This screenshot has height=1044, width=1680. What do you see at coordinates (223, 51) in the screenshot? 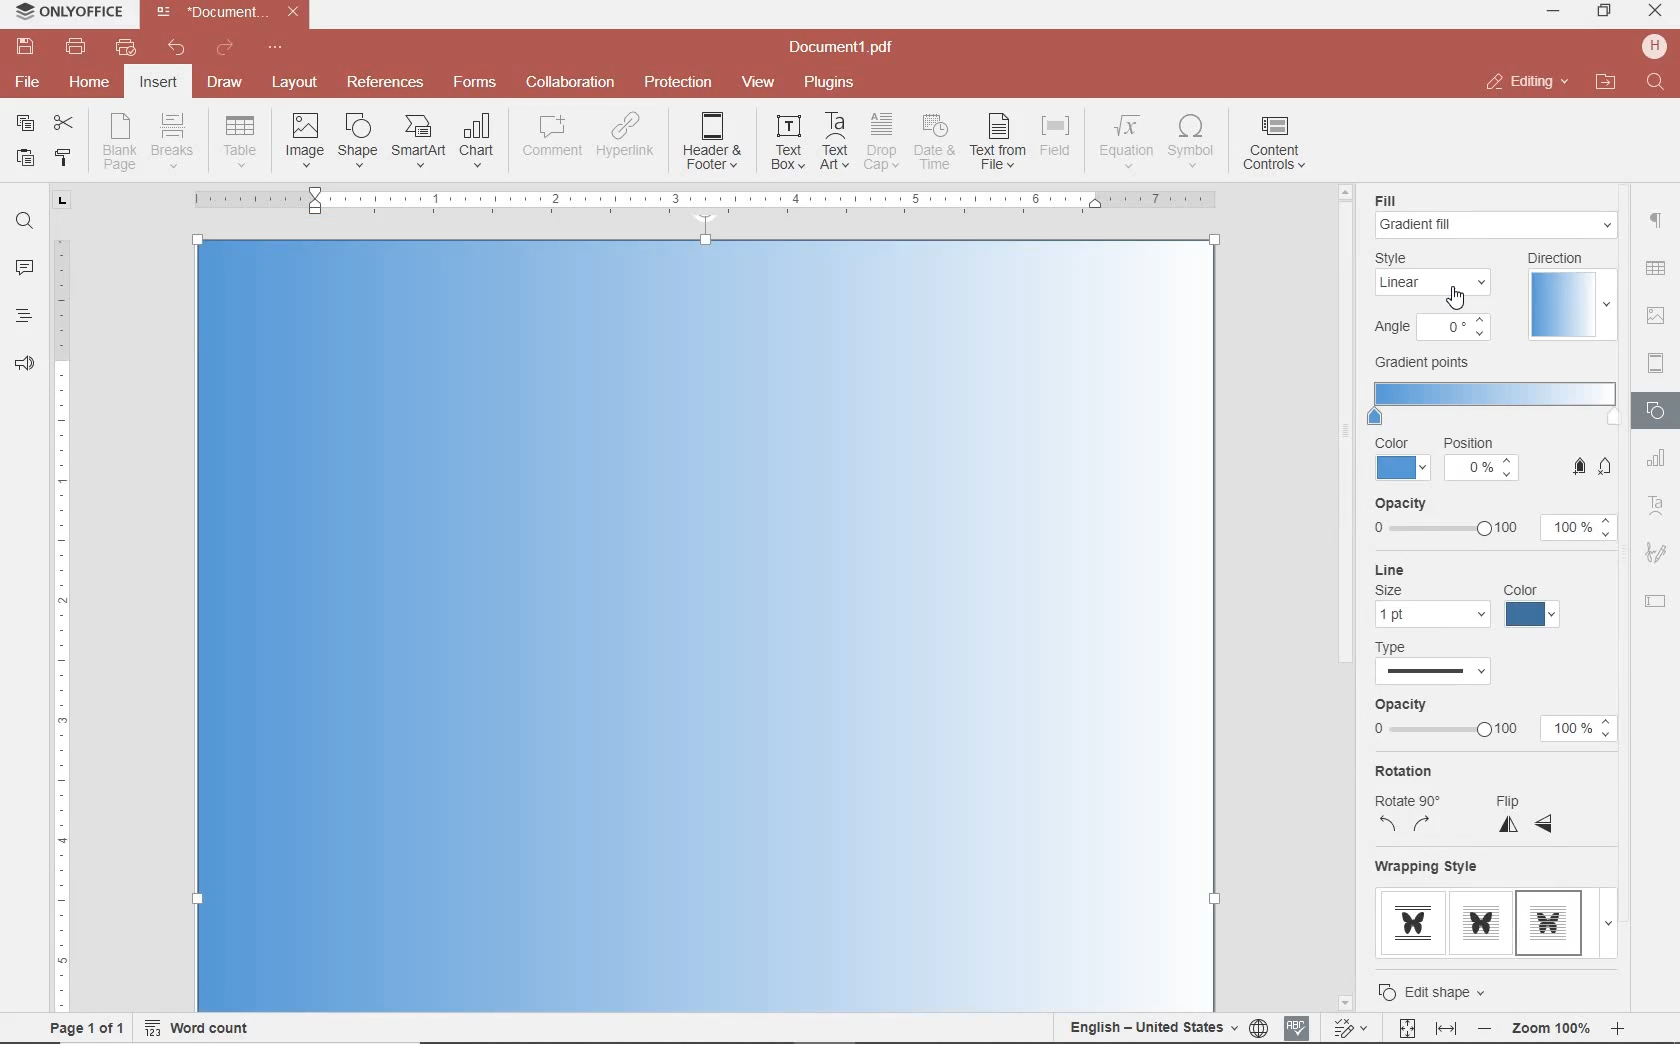
I see `redo` at bounding box center [223, 51].